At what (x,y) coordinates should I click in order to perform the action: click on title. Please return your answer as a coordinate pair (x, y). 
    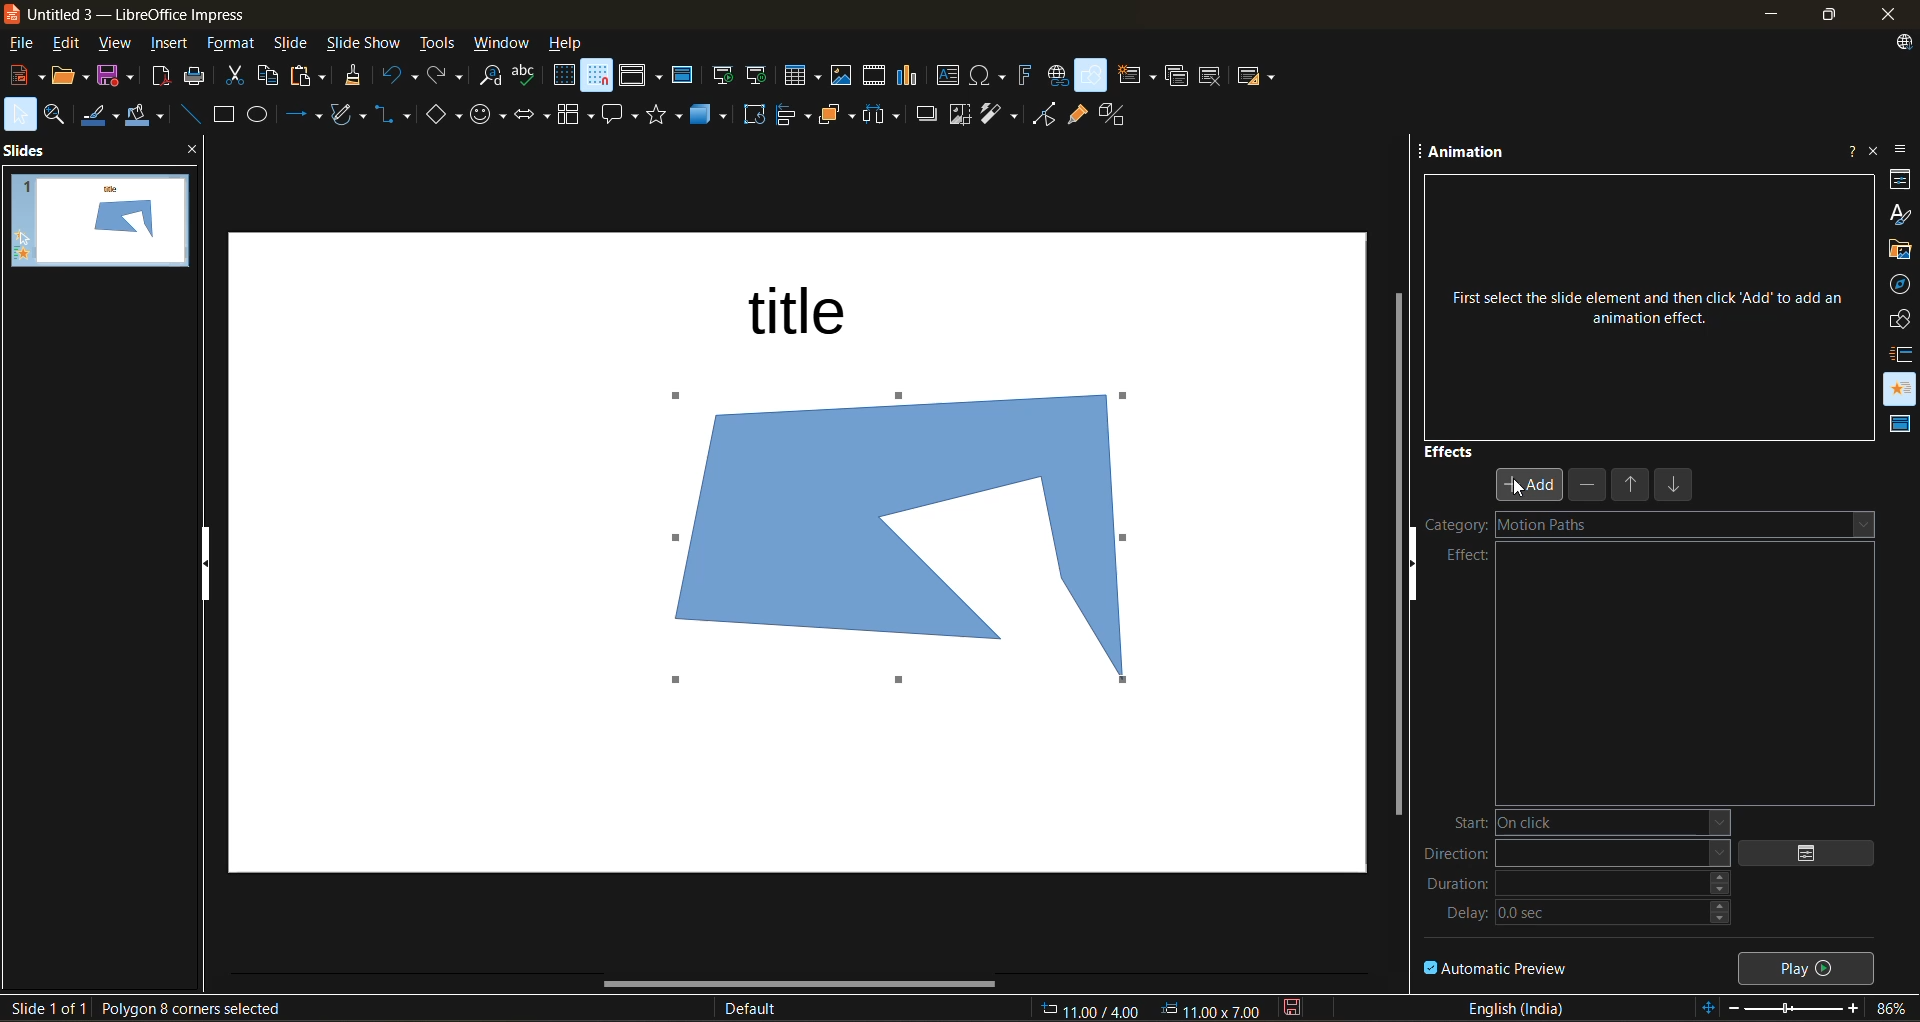
    Looking at the image, I should click on (802, 310).